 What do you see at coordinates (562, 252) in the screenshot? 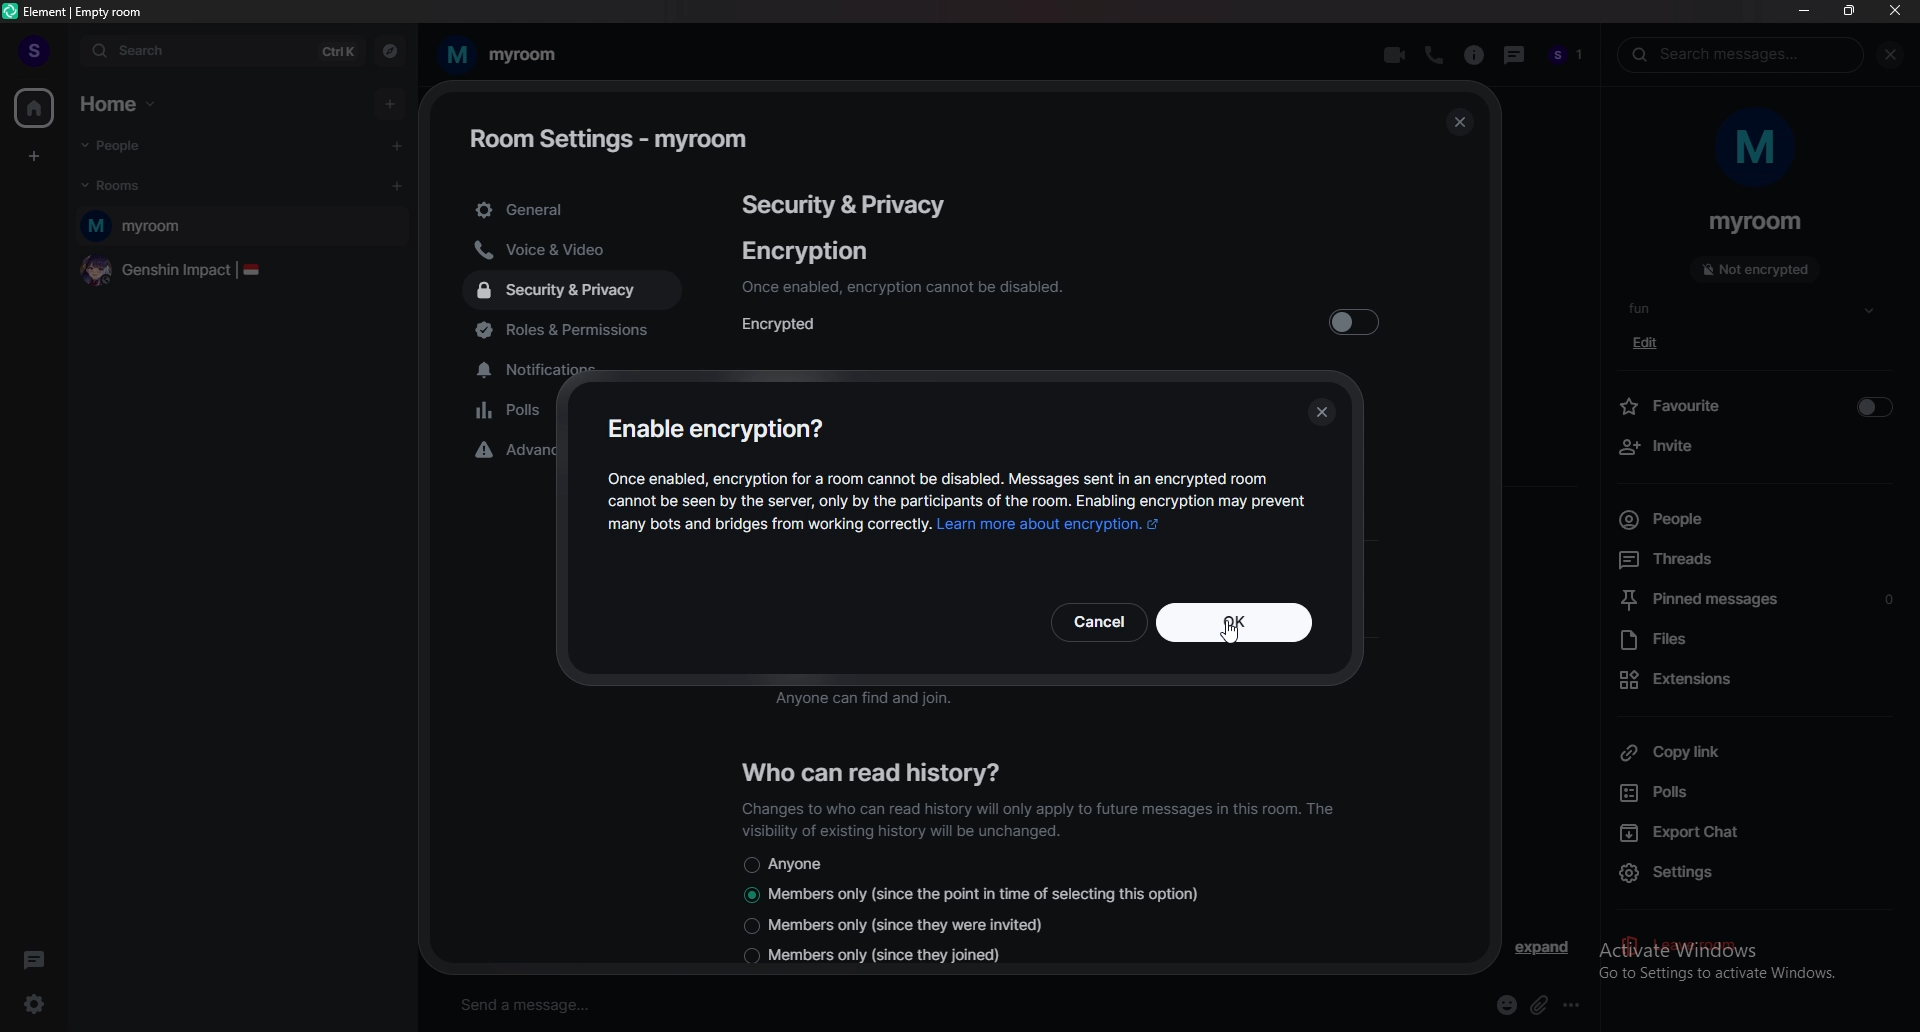
I see `voice and video` at bounding box center [562, 252].